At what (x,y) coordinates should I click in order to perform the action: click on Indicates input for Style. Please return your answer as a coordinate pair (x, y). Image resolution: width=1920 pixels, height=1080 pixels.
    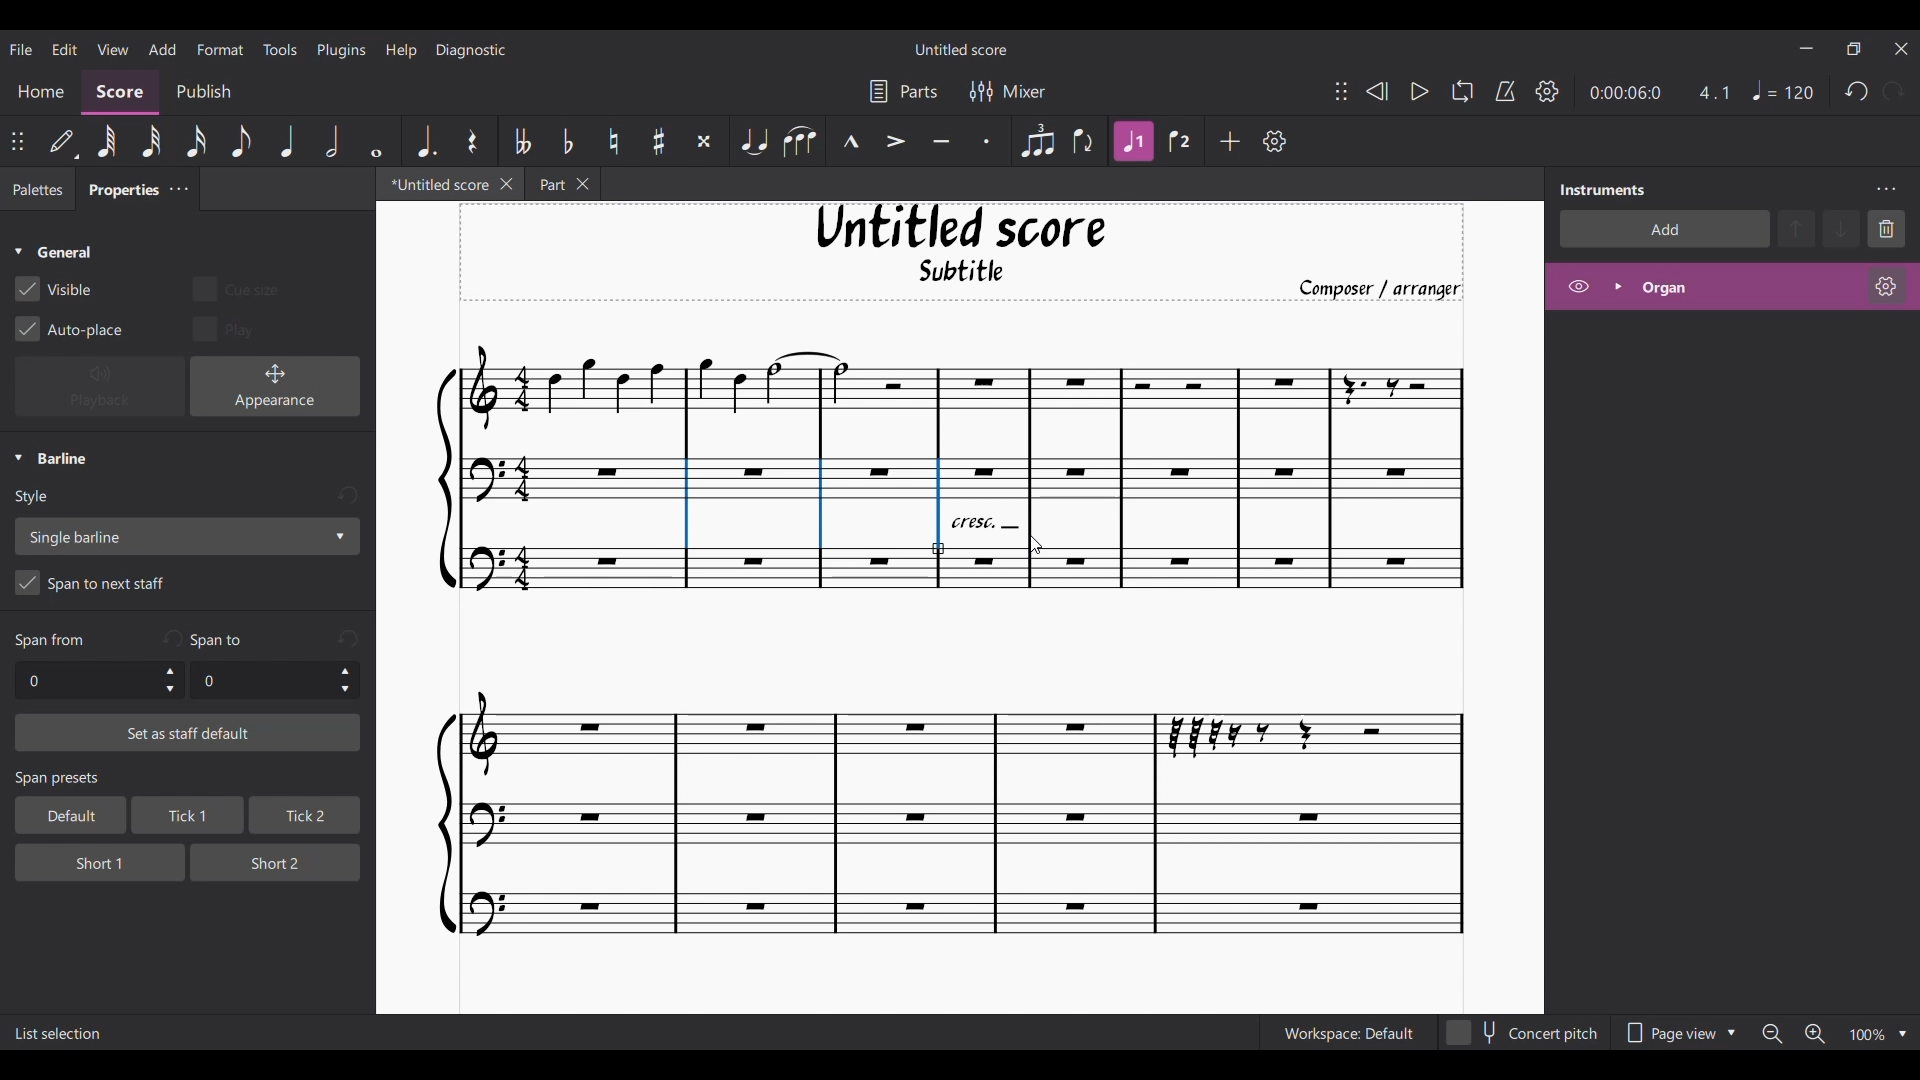
    Looking at the image, I should click on (36, 498).